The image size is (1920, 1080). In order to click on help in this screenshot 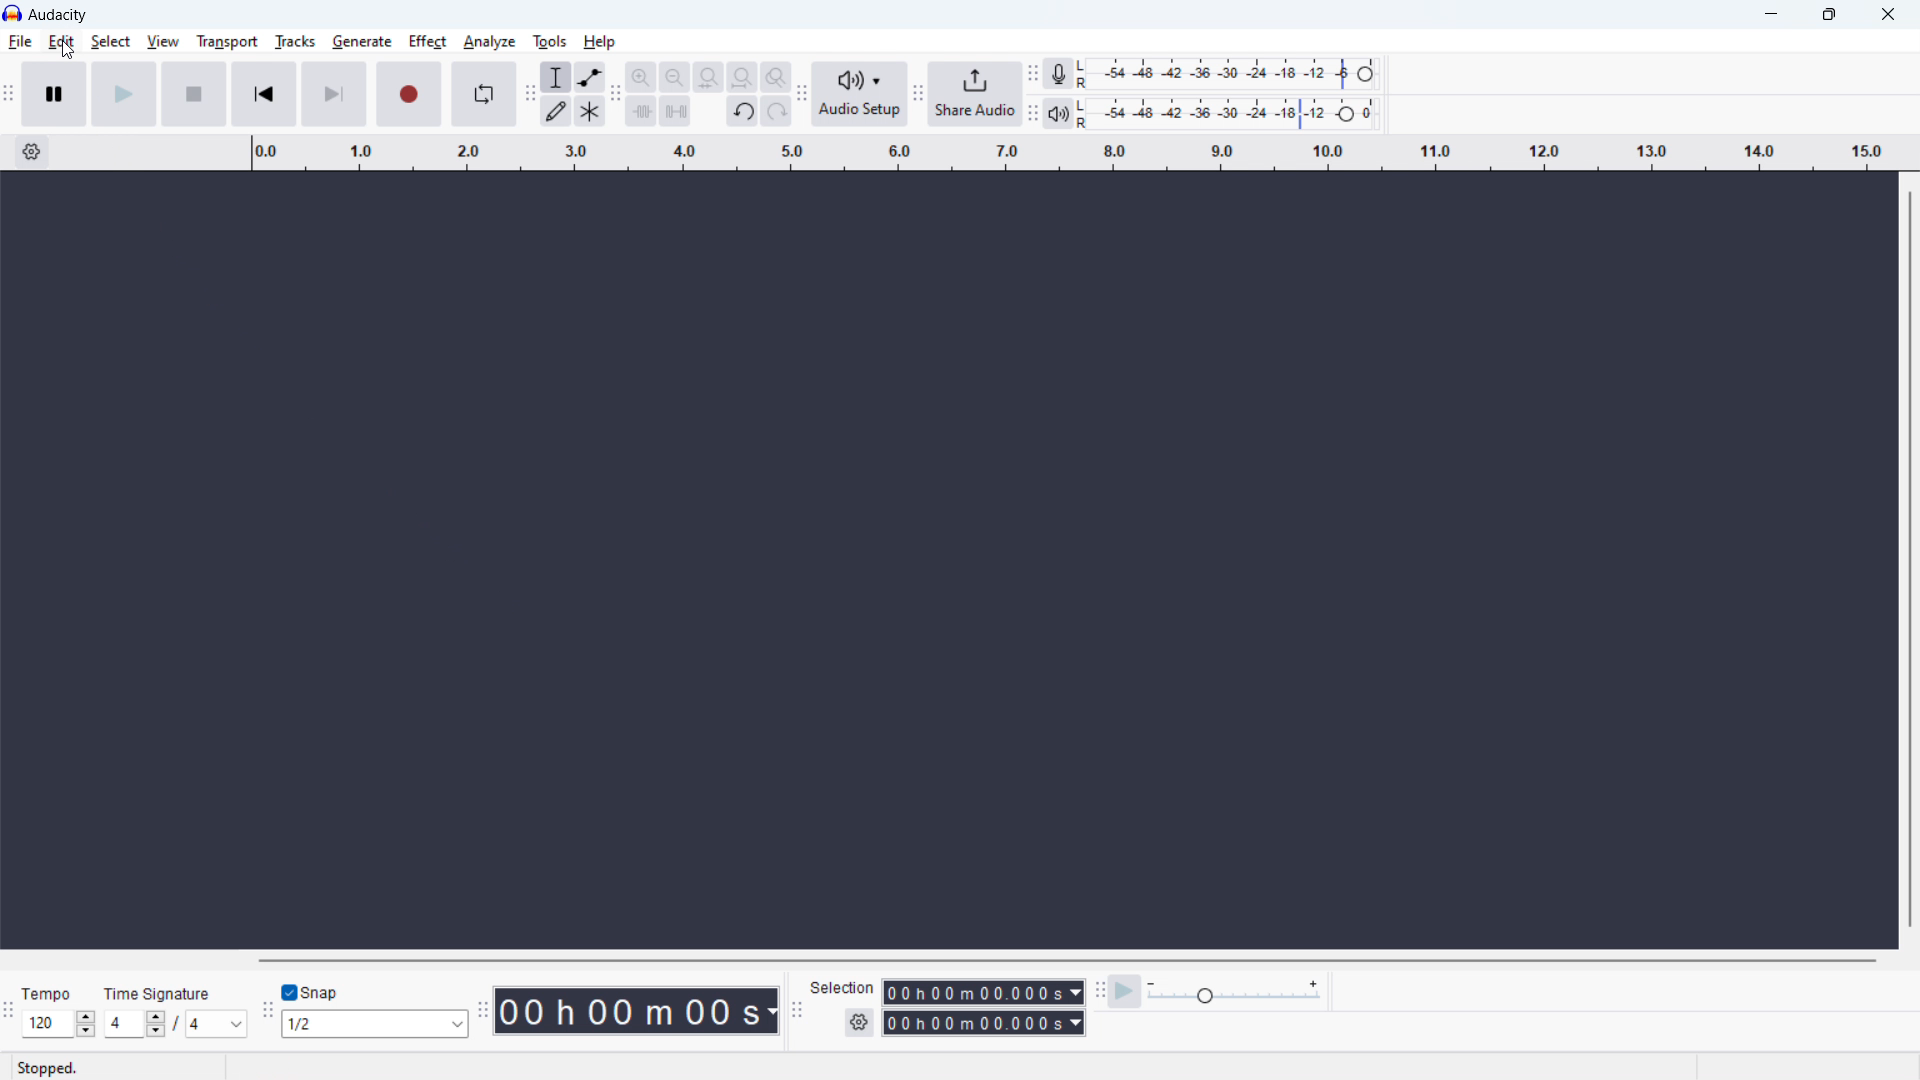, I will do `click(601, 42)`.